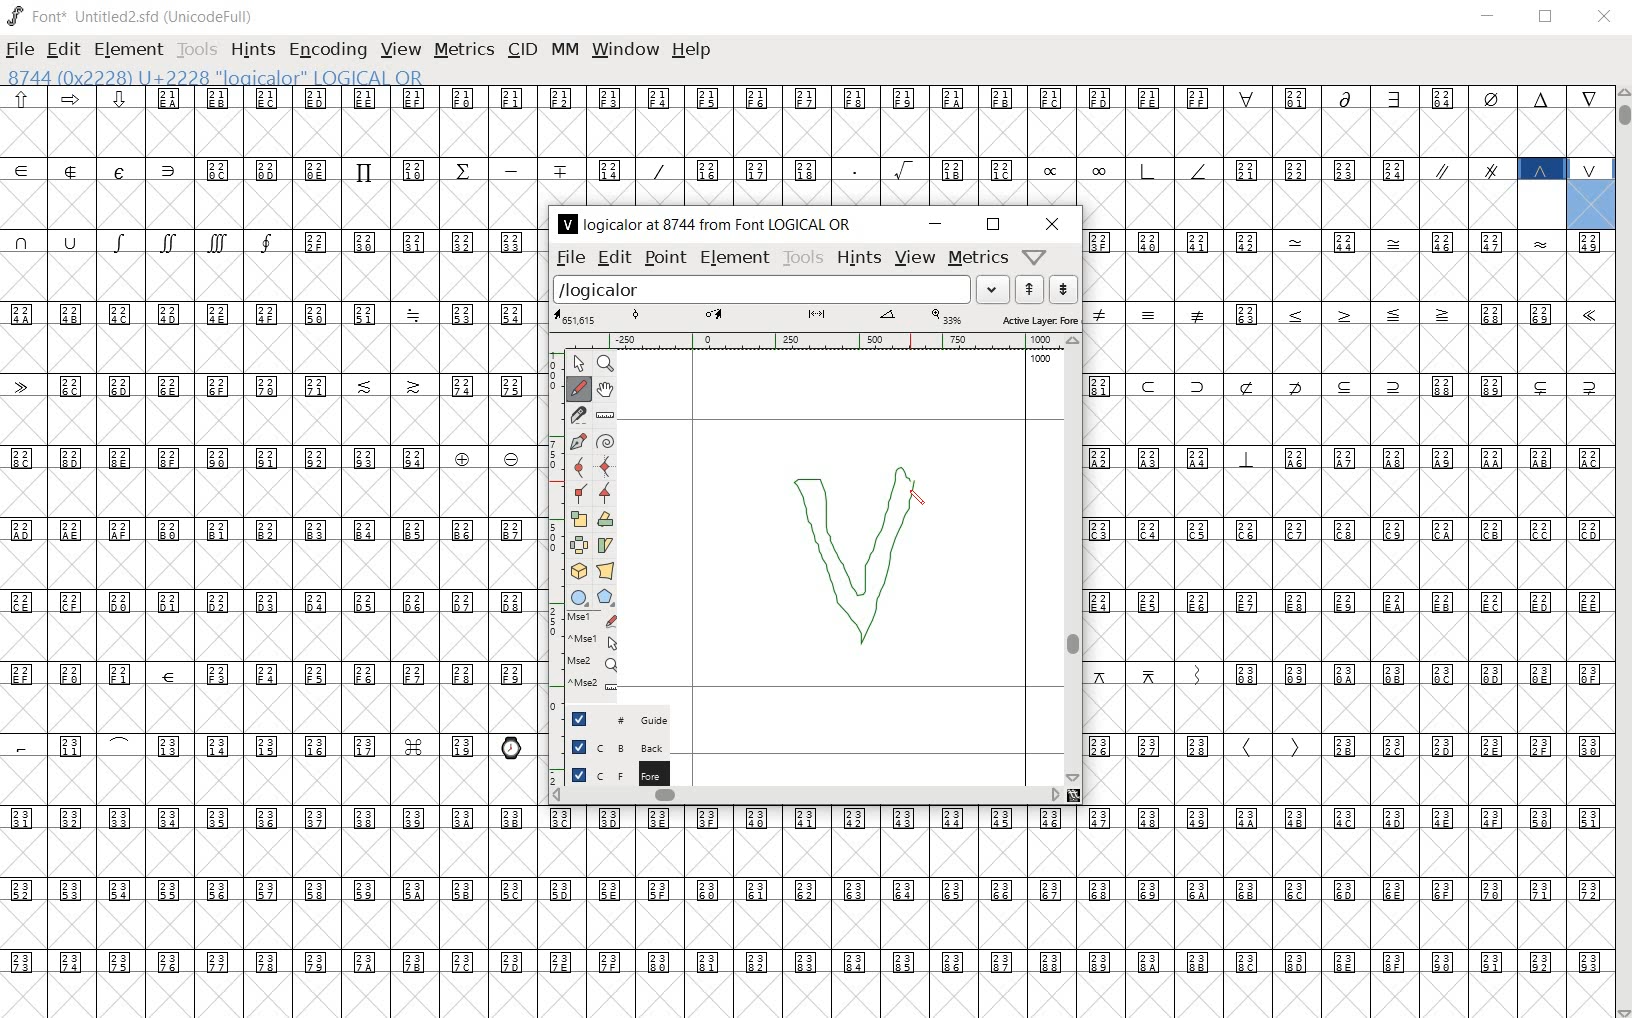 The image size is (1632, 1018). What do you see at coordinates (1029, 288) in the screenshot?
I see `show the next word on the list` at bounding box center [1029, 288].